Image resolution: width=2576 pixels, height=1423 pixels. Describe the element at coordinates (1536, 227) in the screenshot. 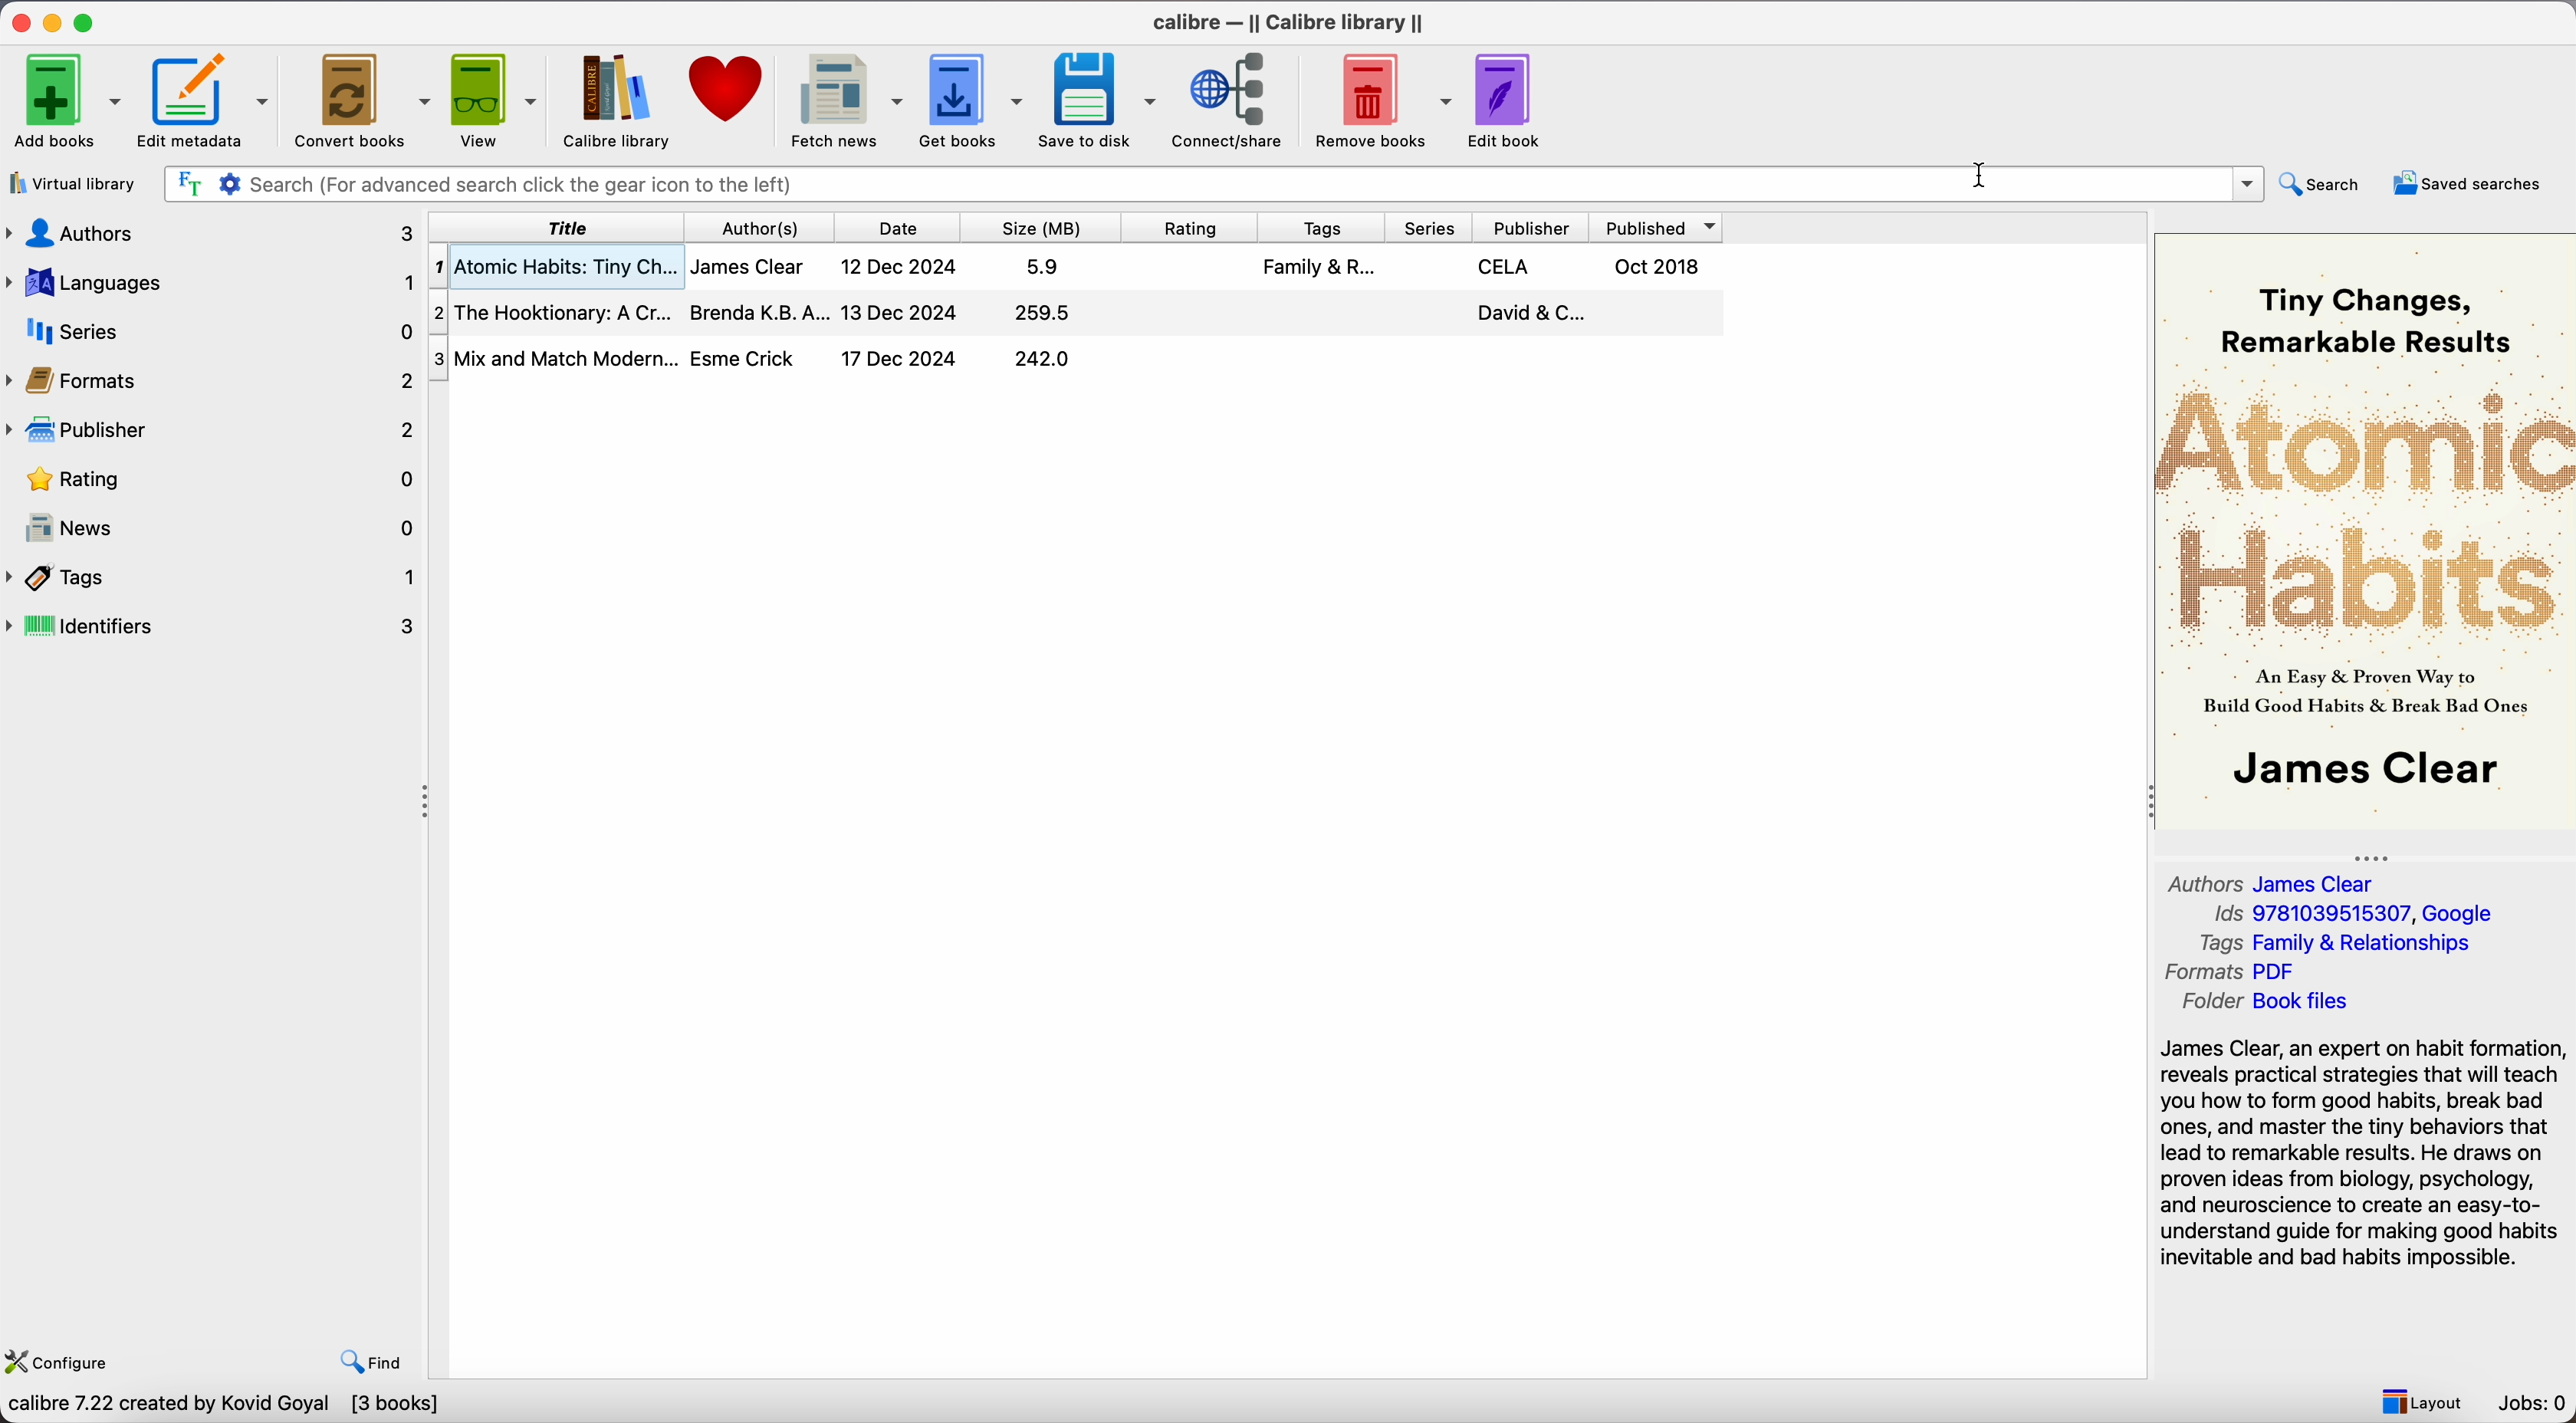

I see `publisher` at that location.